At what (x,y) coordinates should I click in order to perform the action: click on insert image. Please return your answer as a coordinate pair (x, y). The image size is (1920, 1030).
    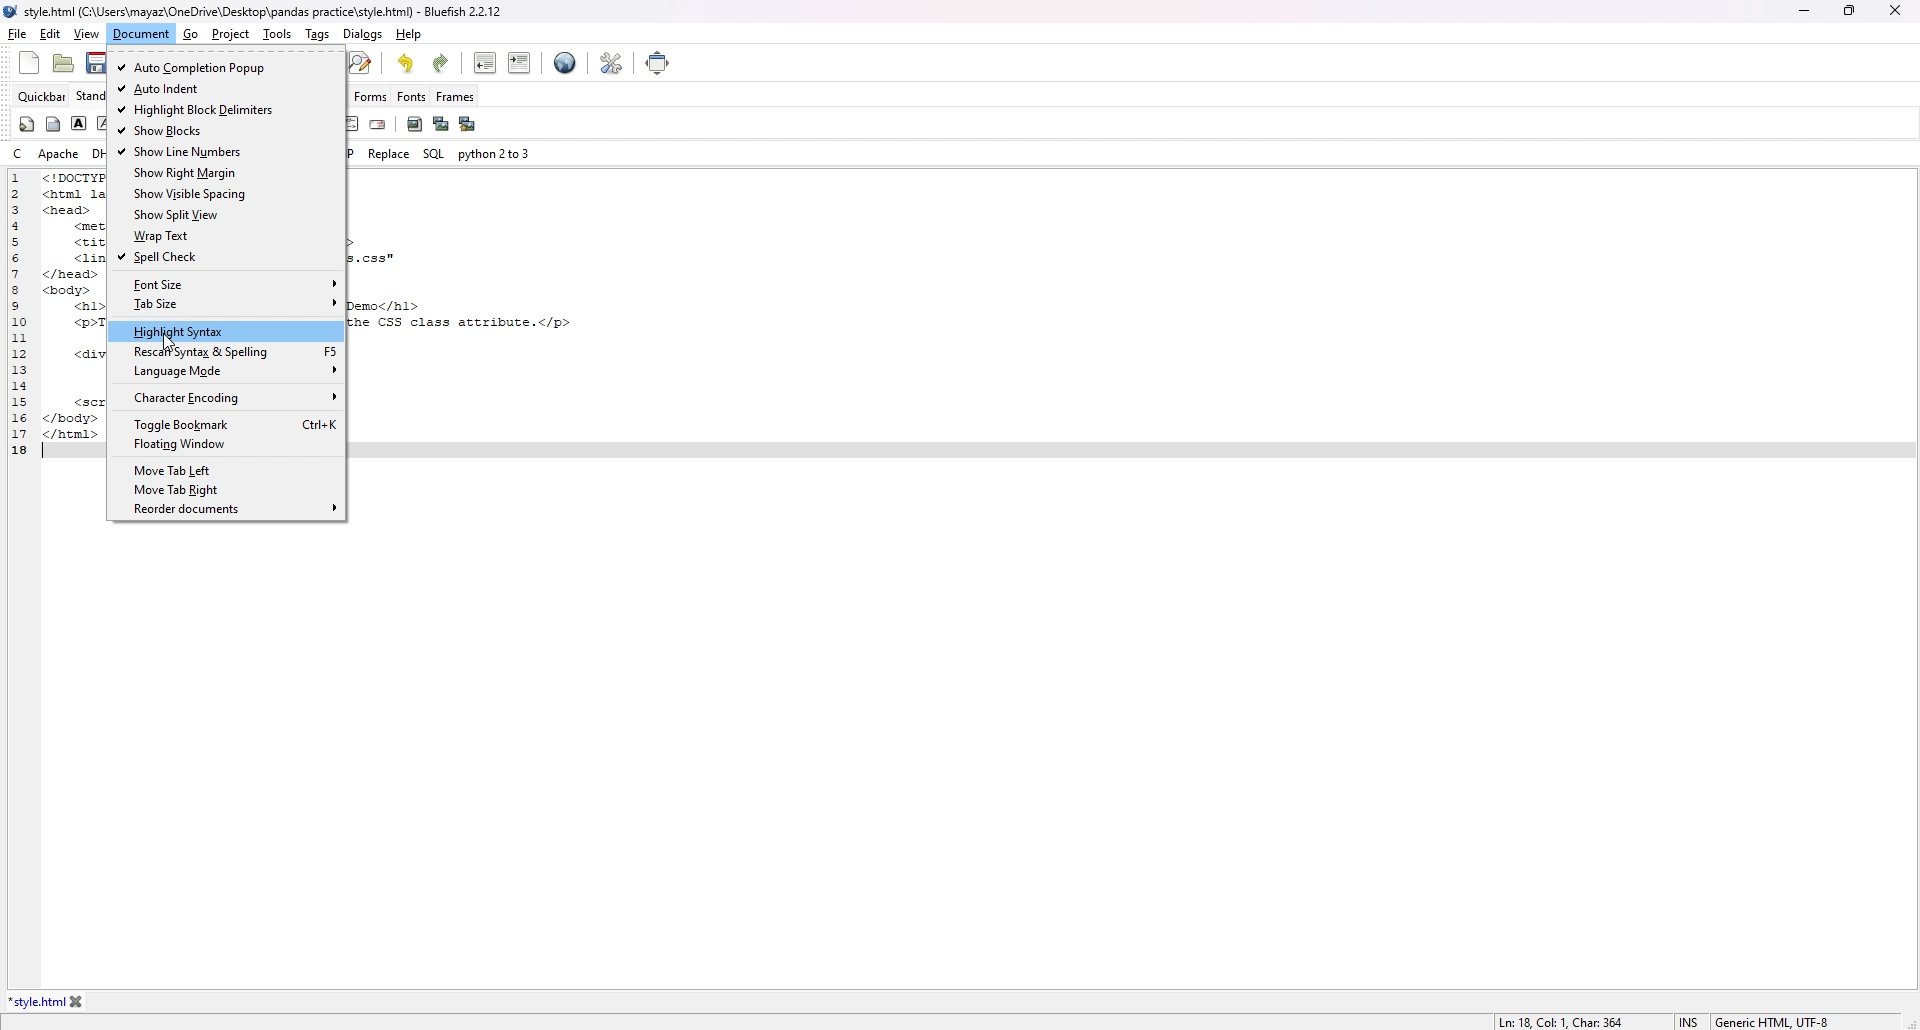
    Looking at the image, I should click on (414, 125).